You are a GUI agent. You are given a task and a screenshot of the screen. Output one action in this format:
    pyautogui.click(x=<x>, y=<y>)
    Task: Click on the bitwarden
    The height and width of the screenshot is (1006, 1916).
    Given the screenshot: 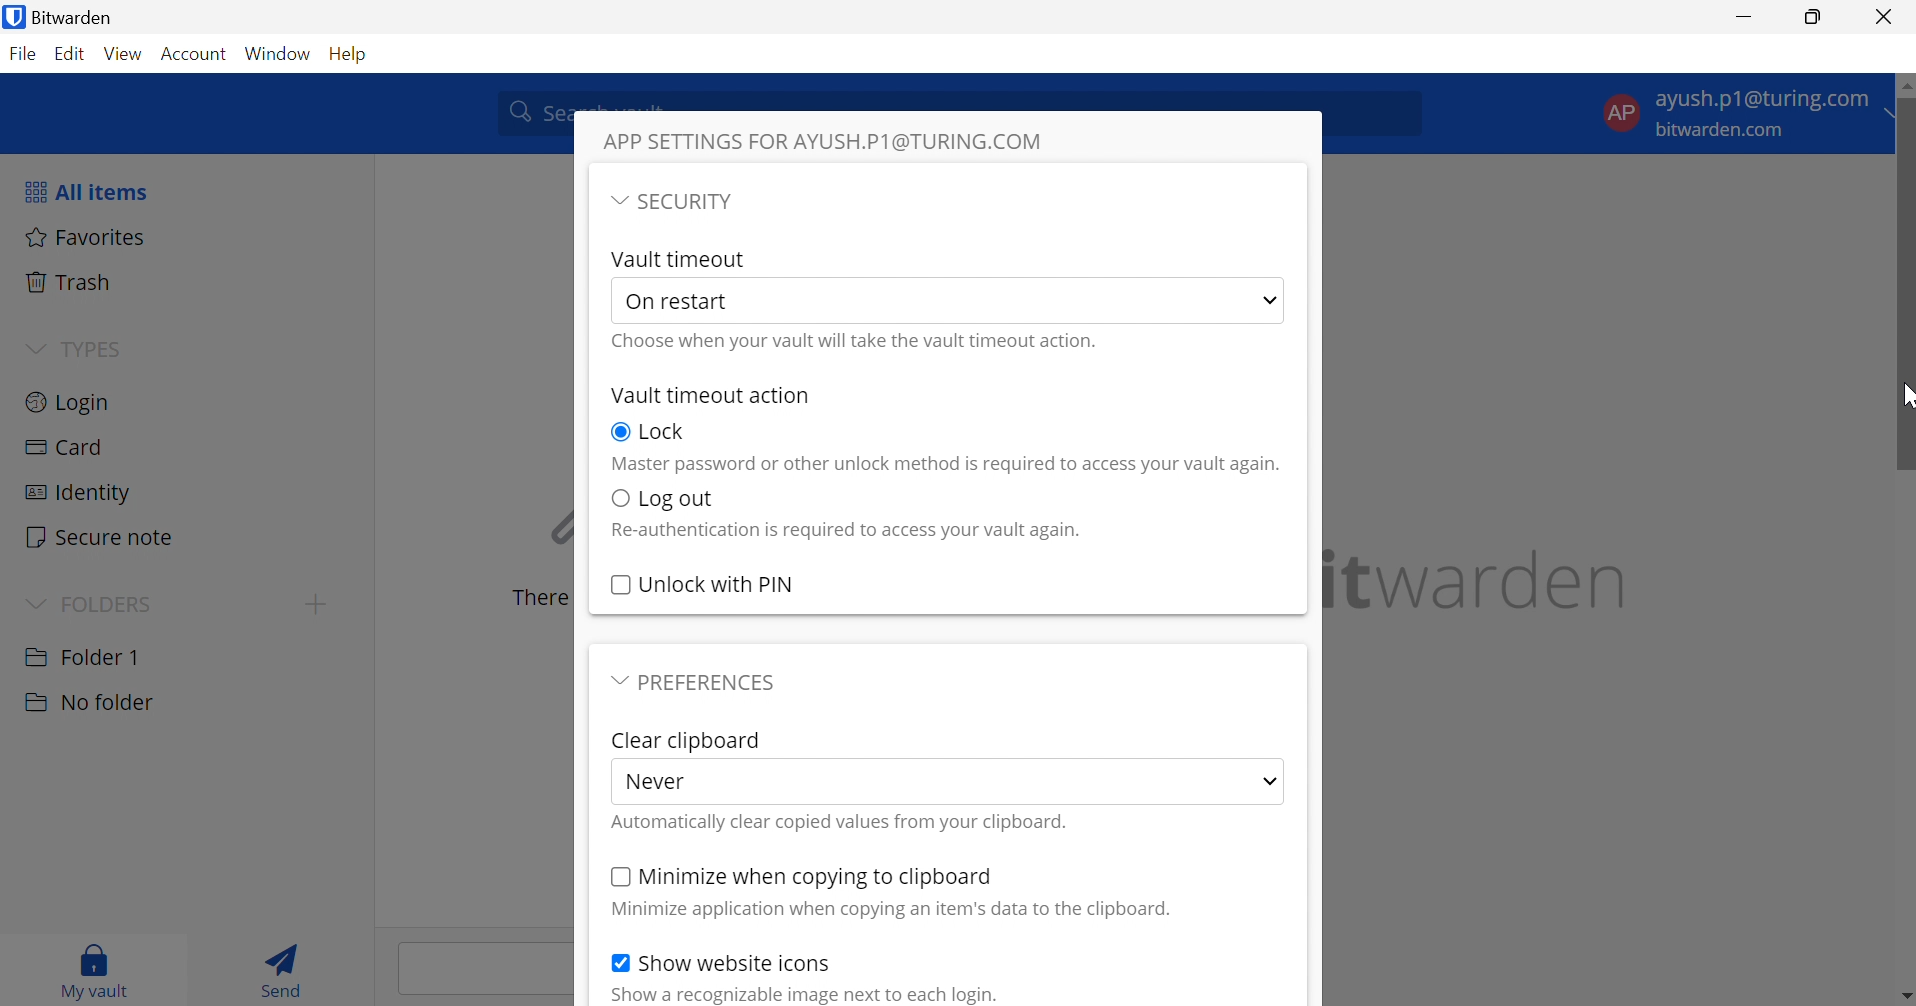 What is the action you would take?
    pyautogui.click(x=1481, y=580)
    